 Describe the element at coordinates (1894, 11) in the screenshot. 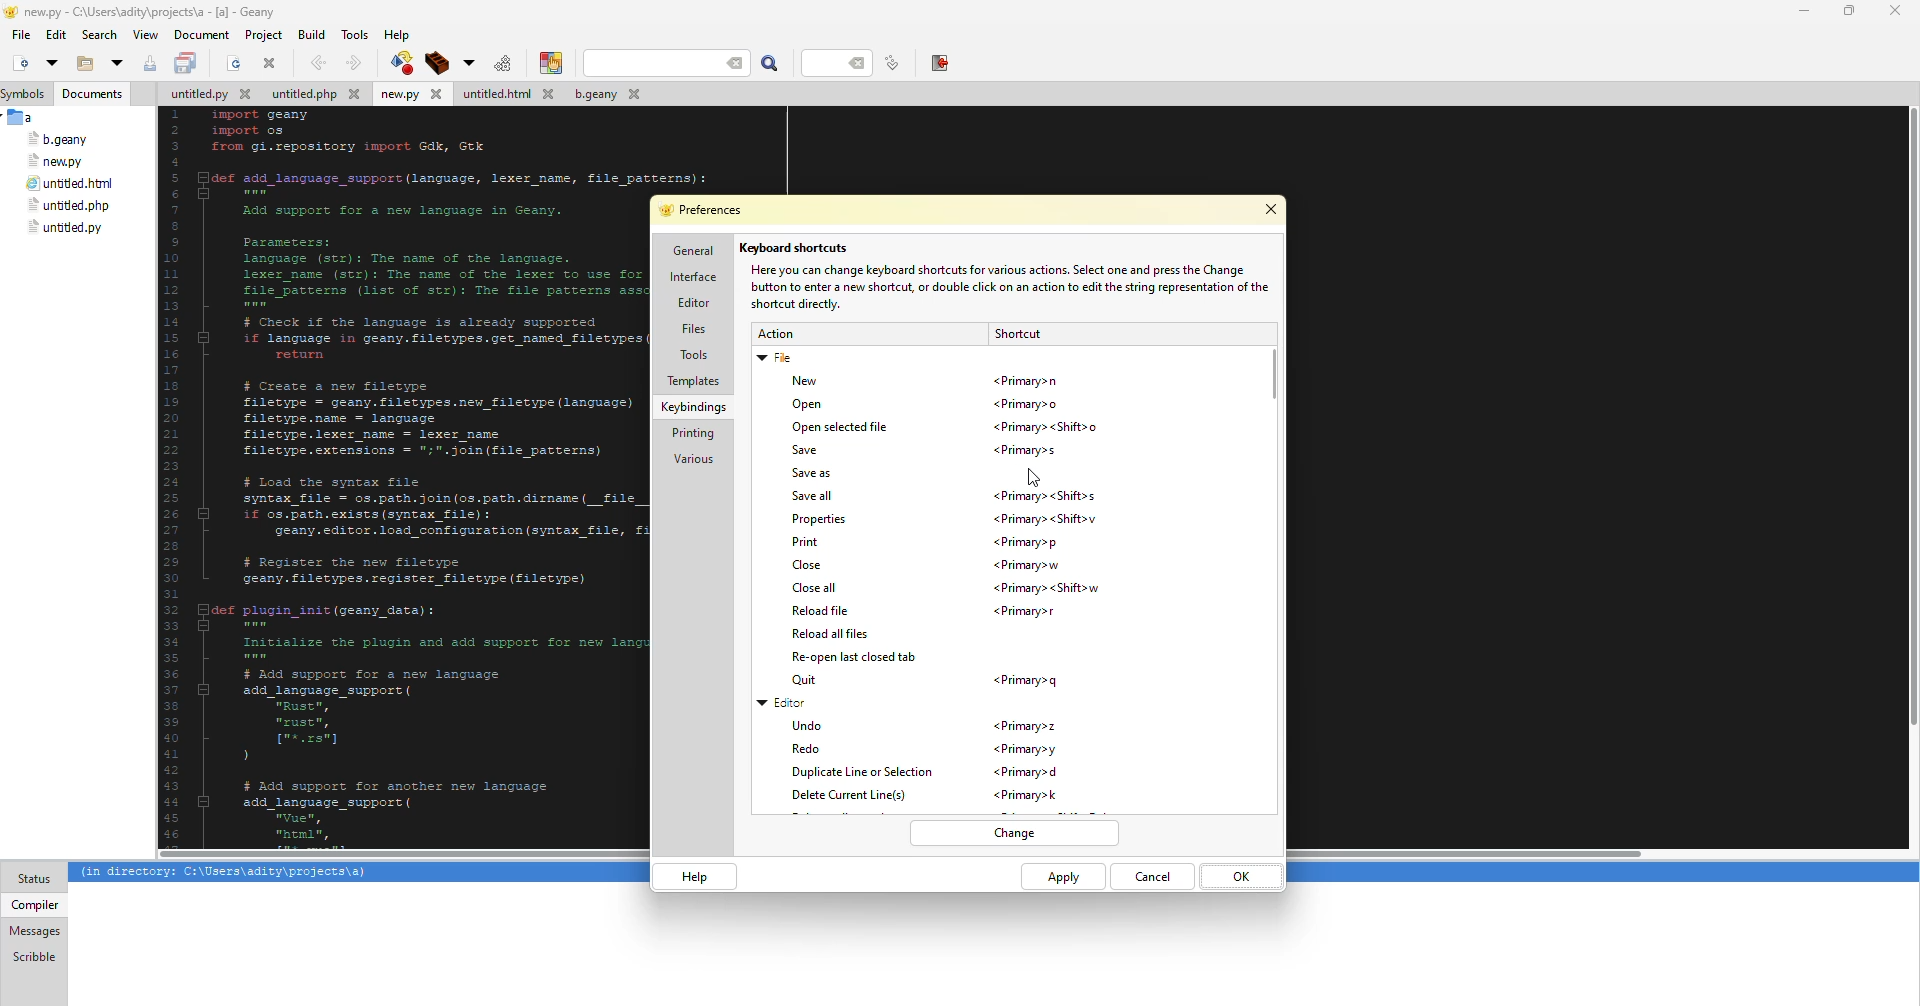

I see `close` at that location.